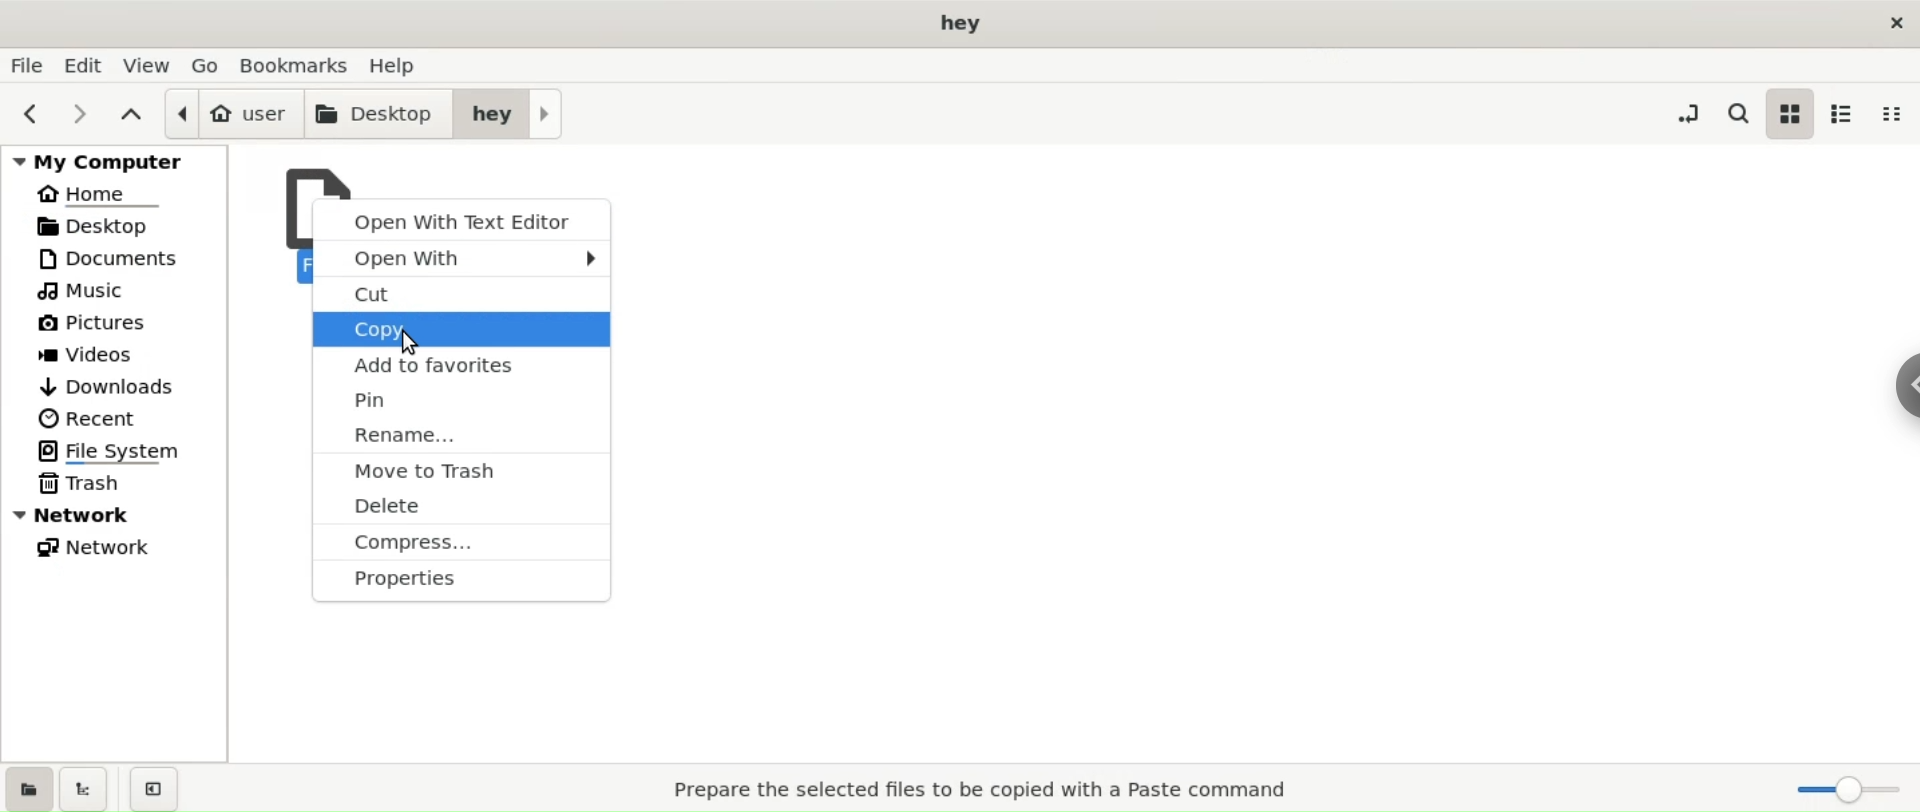  Describe the element at coordinates (397, 67) in the screenshot. I see `help` at that location.